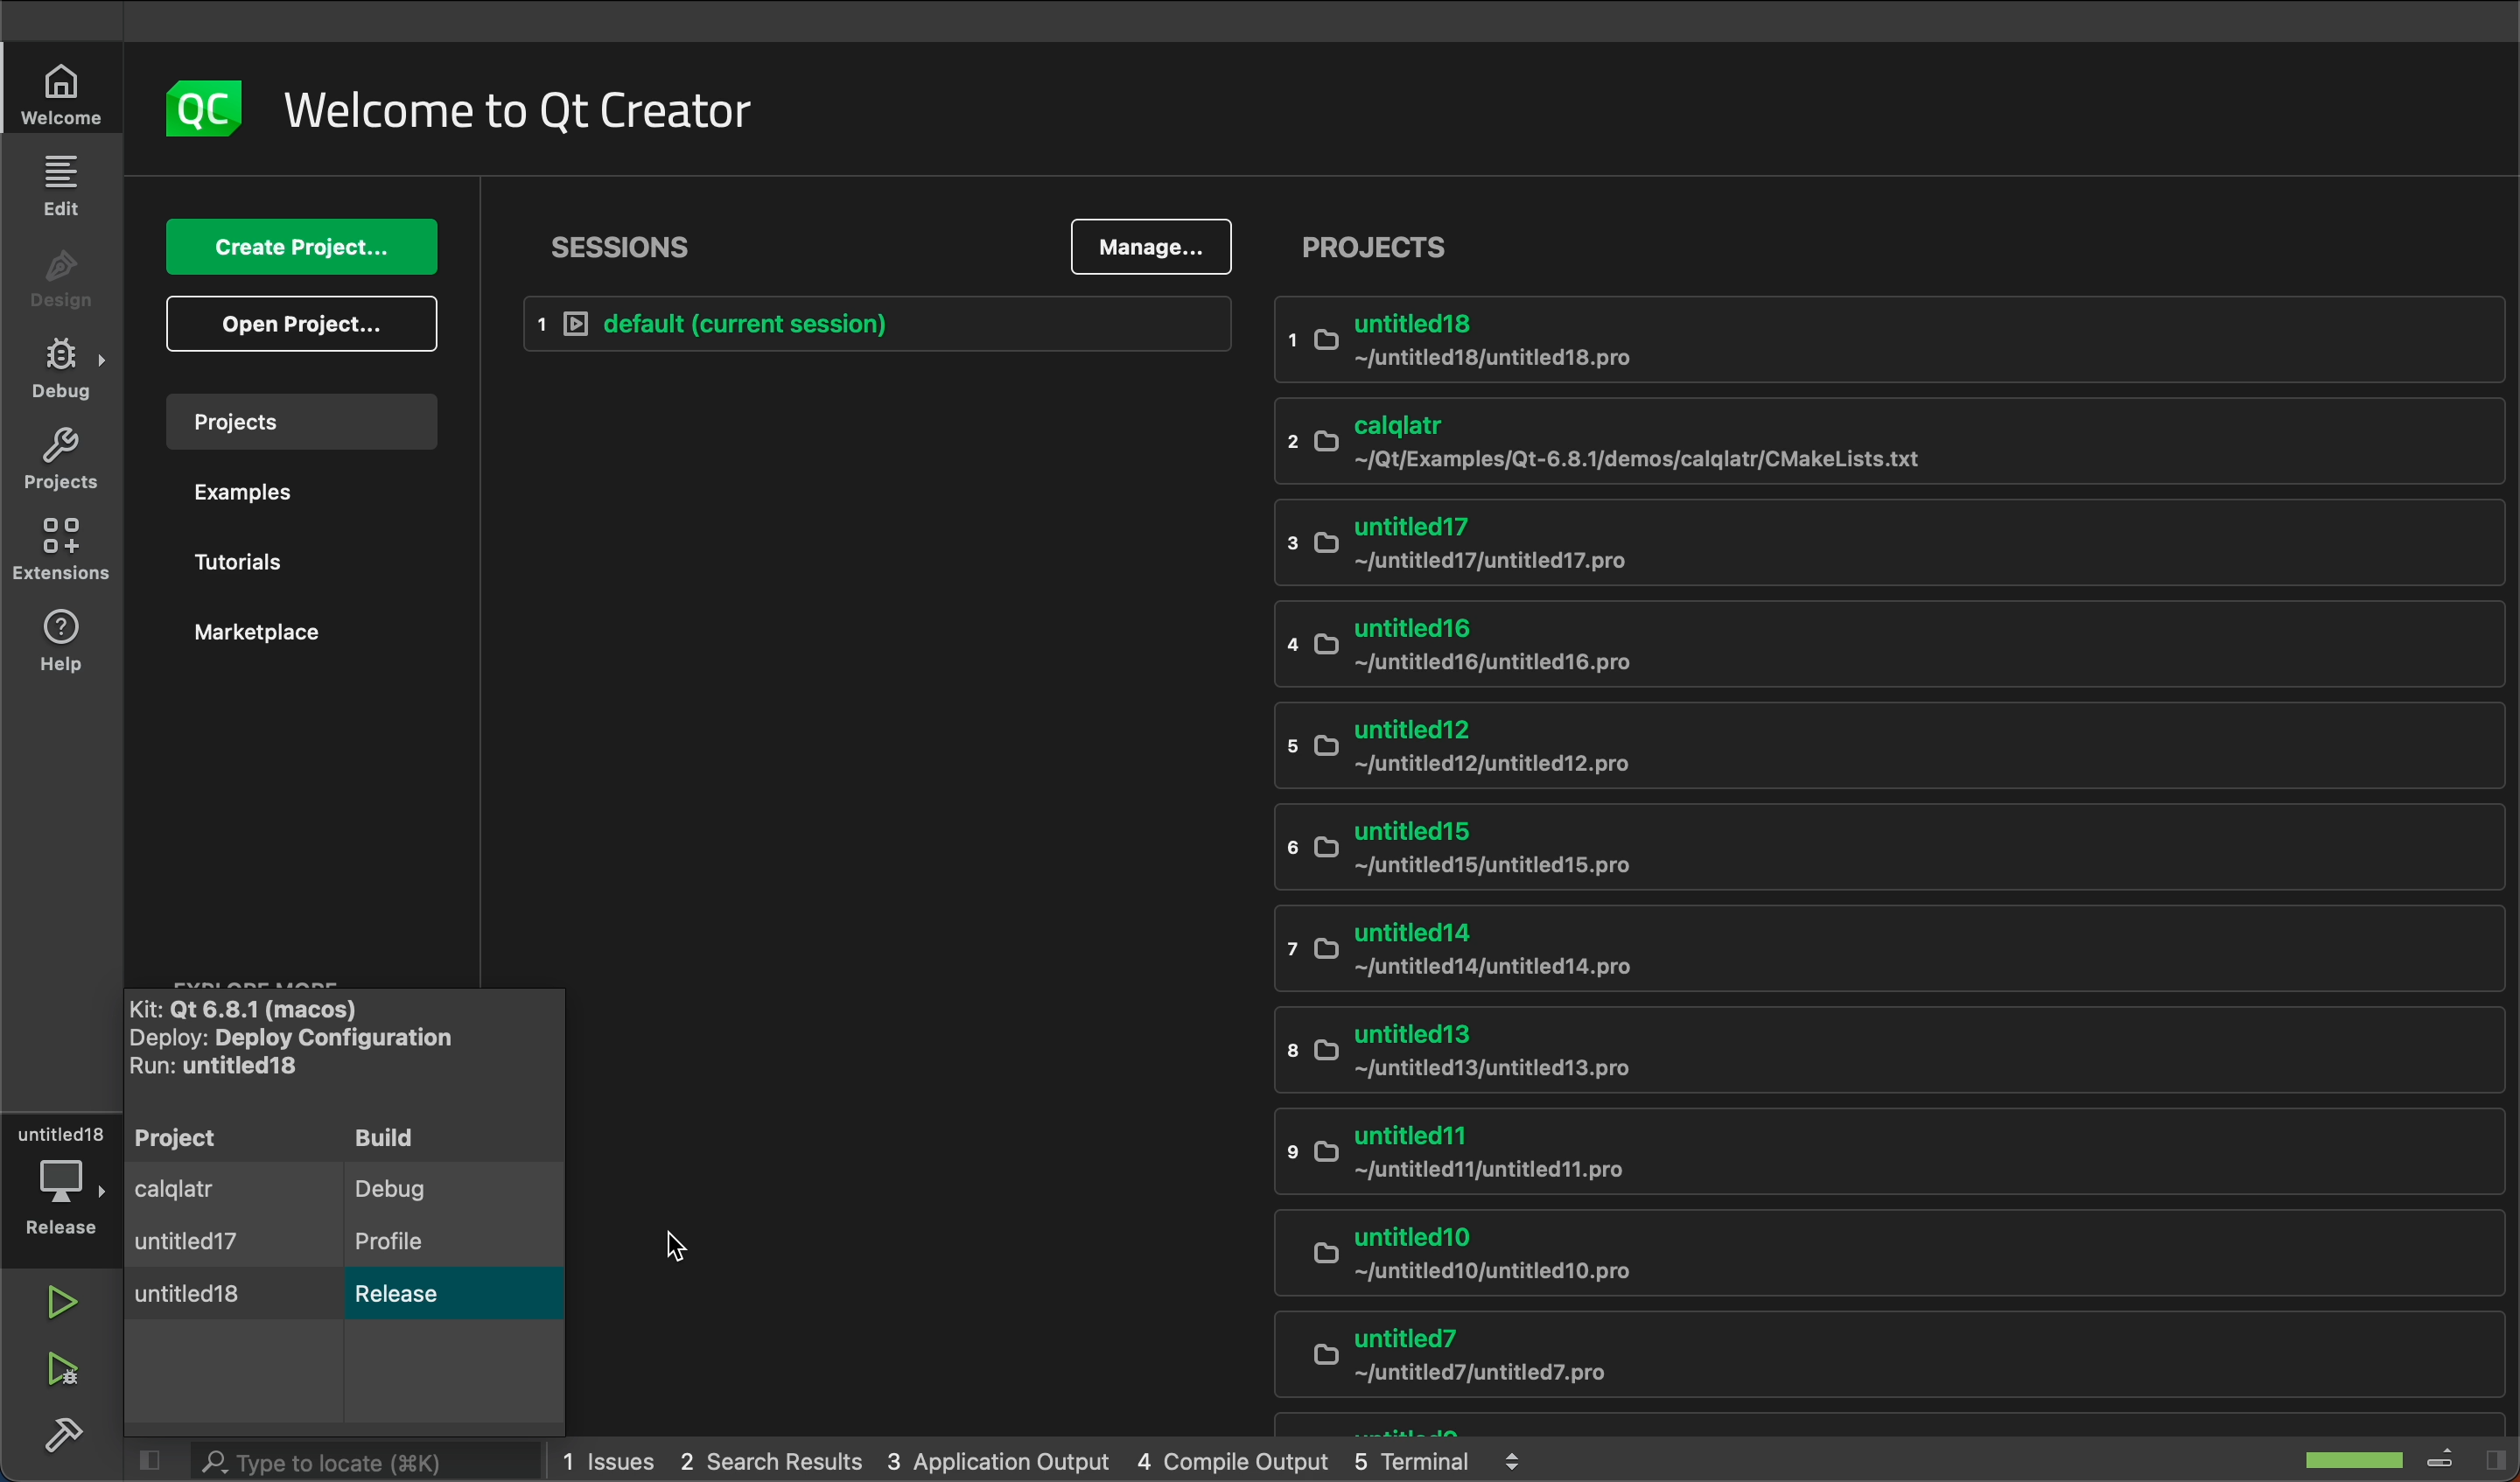 This screenshot has height=1482, width=2520. I want to click on welcome, so click(57, 93).